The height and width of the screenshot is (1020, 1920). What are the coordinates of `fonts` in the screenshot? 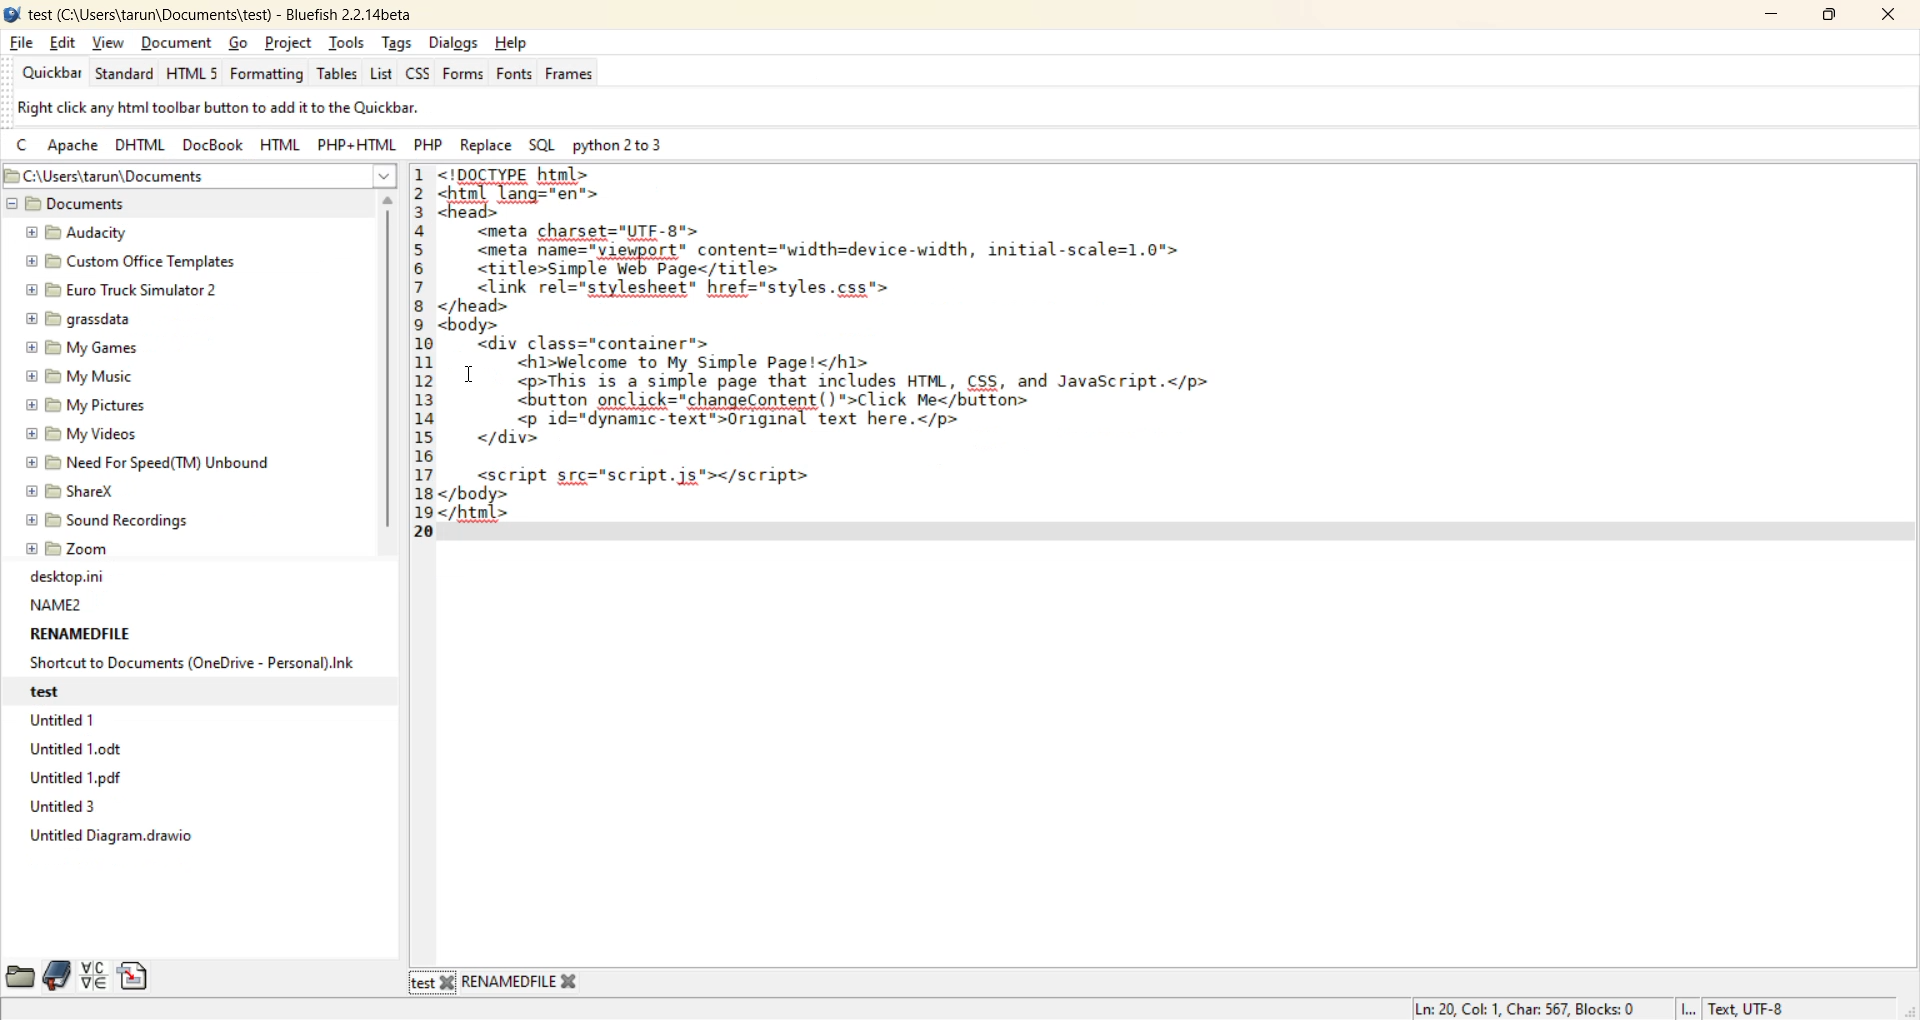 It's located at (515, 79).